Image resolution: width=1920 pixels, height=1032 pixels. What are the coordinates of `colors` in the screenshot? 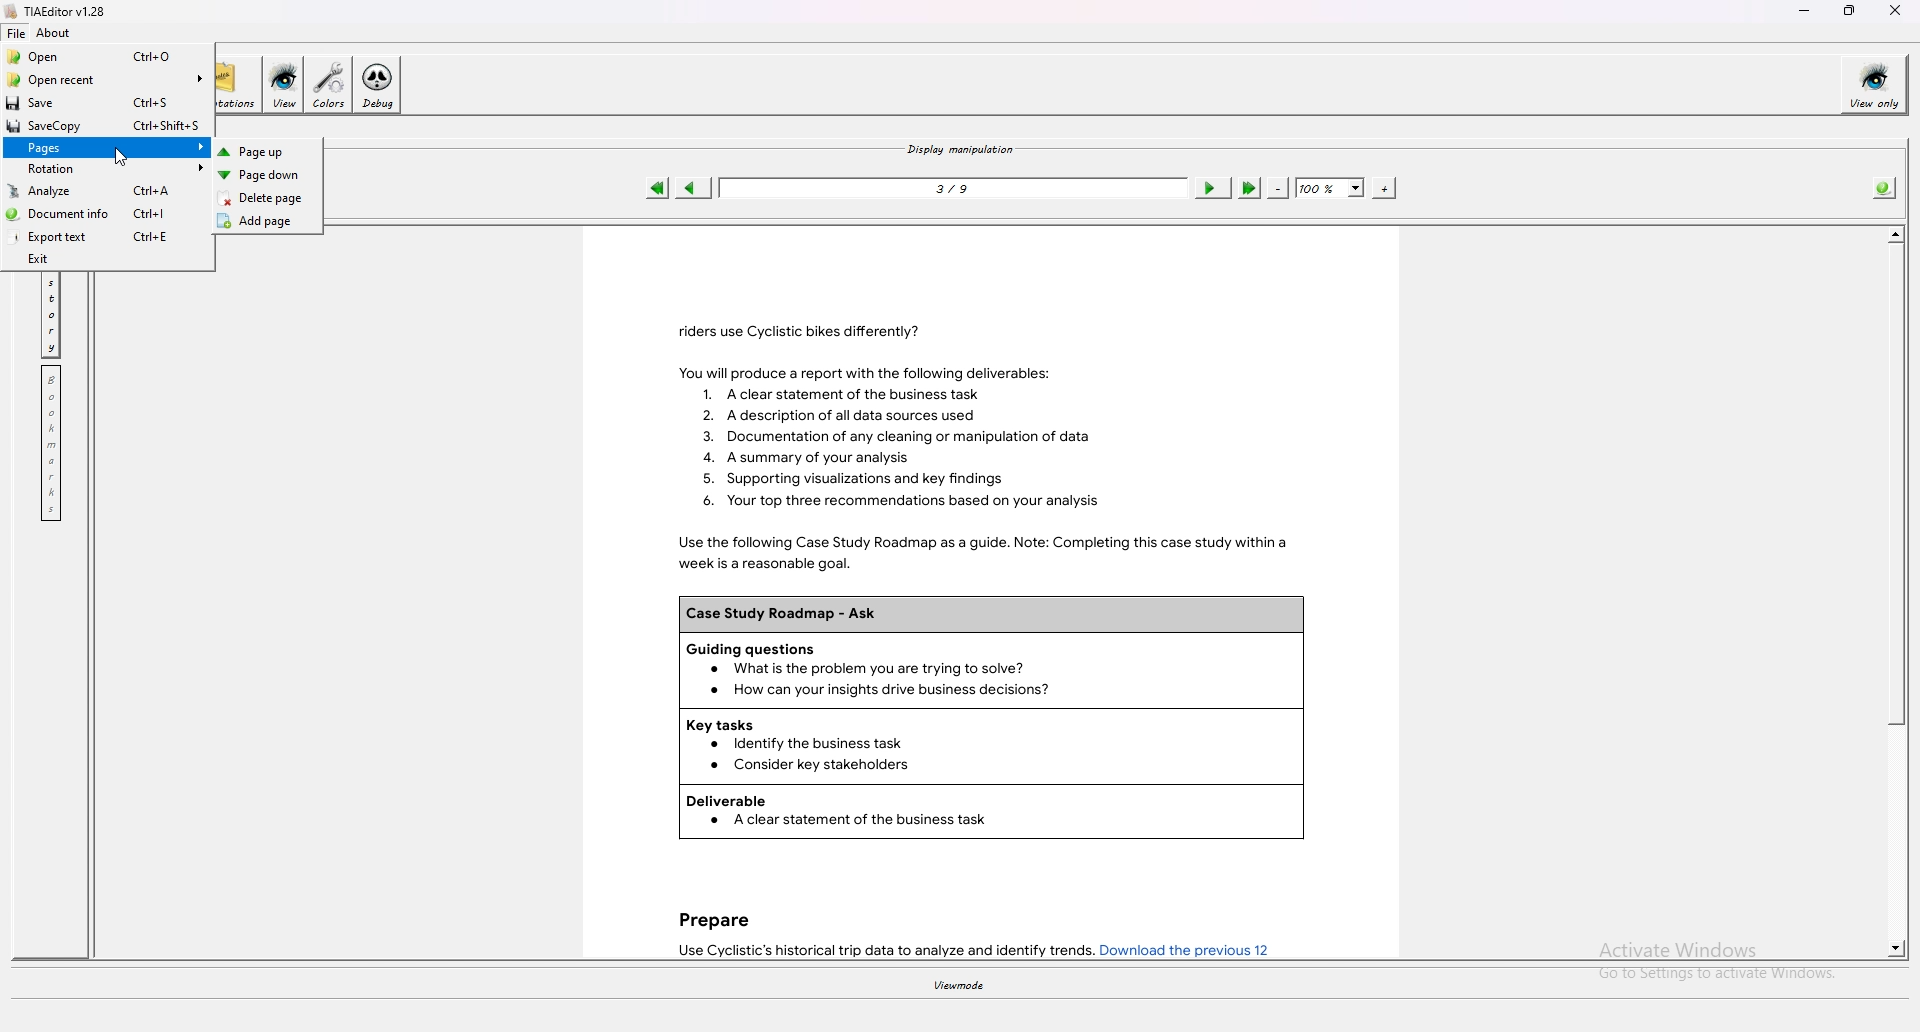 It's located at (327, 85).